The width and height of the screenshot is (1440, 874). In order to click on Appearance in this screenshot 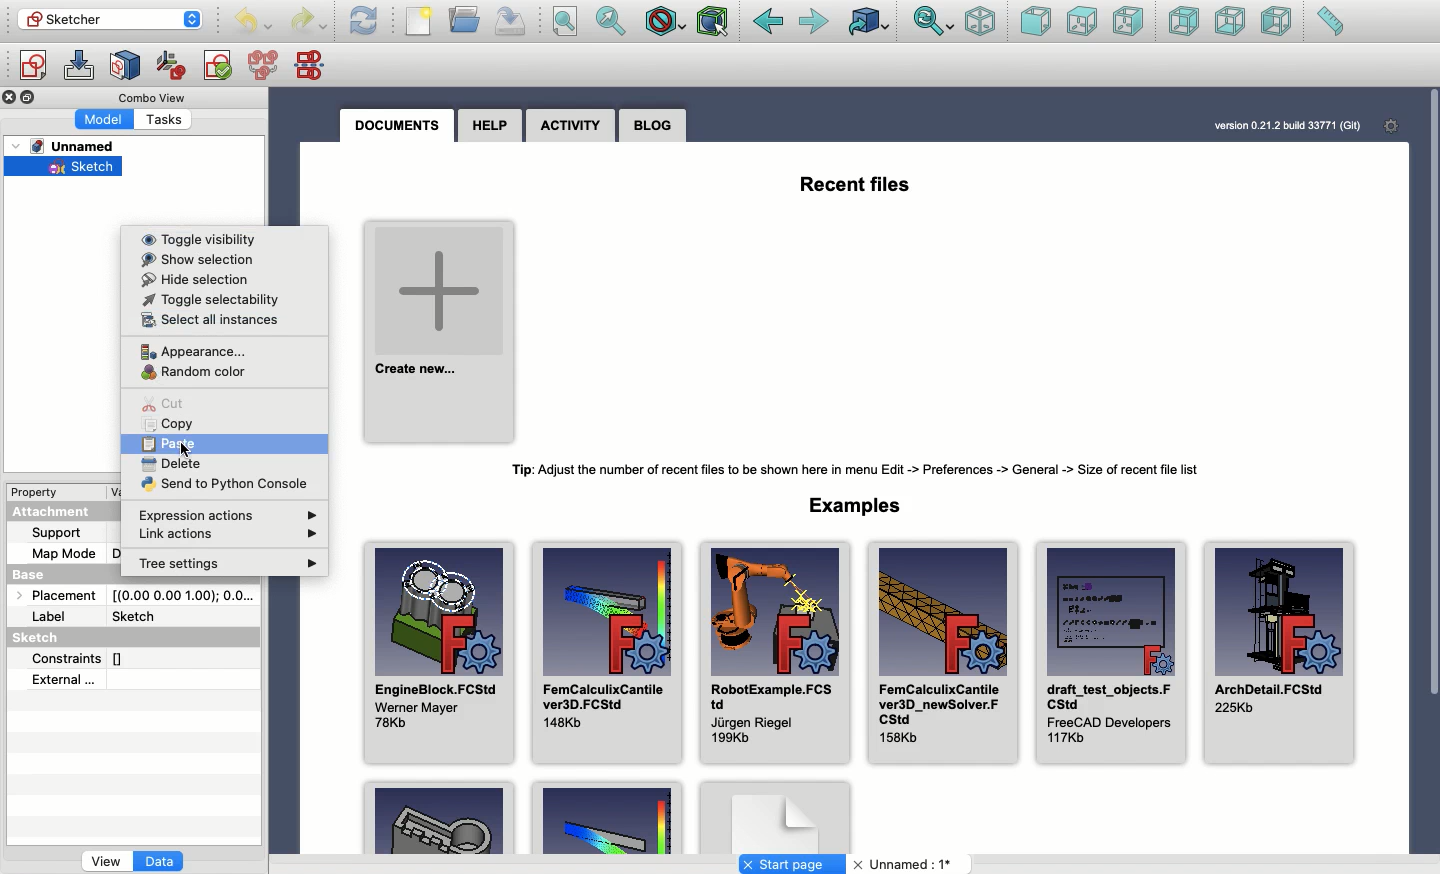, I will do `click(186, 347)`.